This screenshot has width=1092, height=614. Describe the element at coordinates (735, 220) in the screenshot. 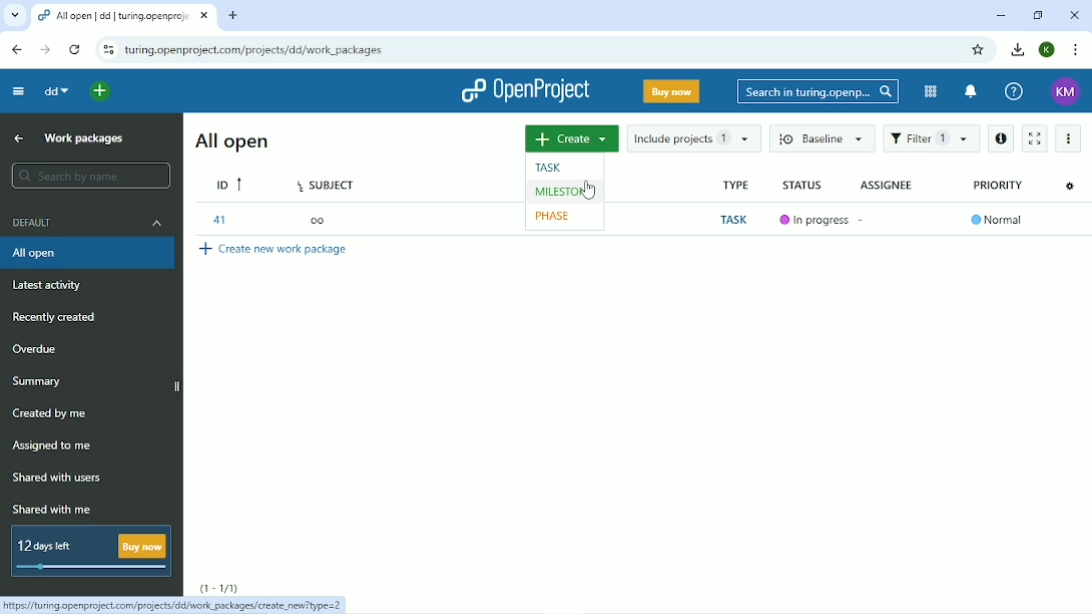

I see `Task` at that location.